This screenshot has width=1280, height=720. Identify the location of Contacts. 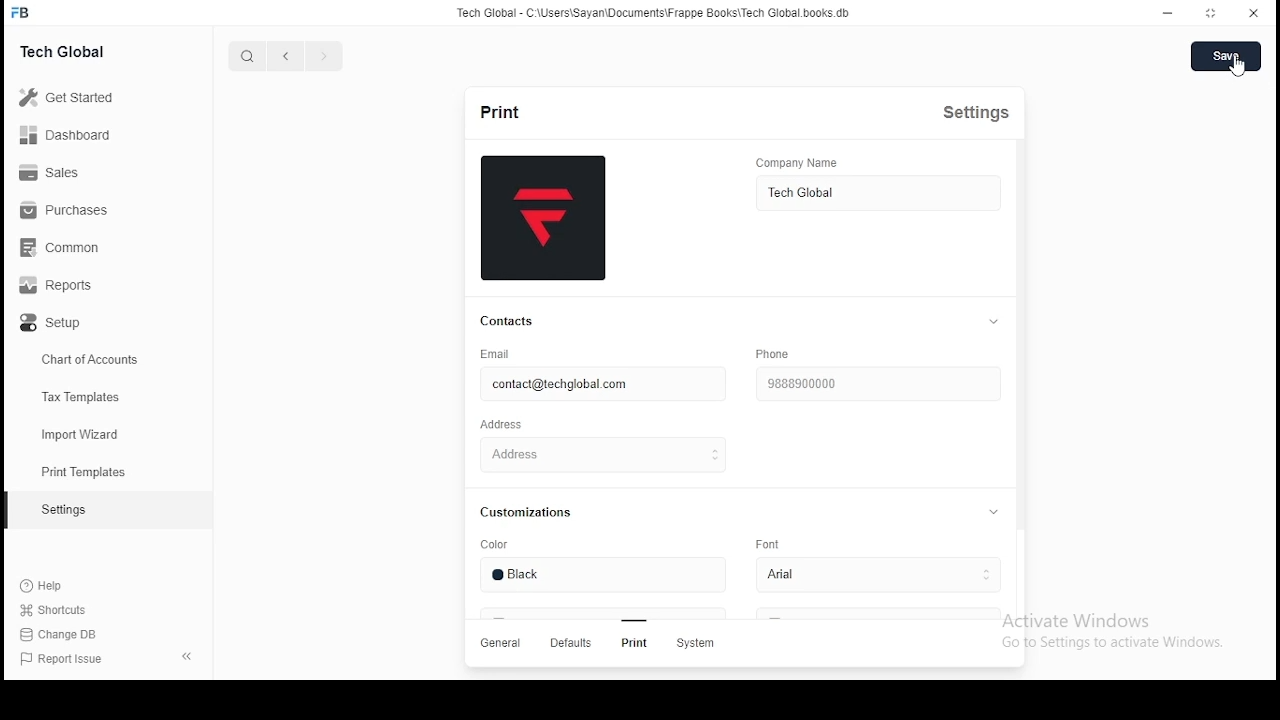
(505, 322).